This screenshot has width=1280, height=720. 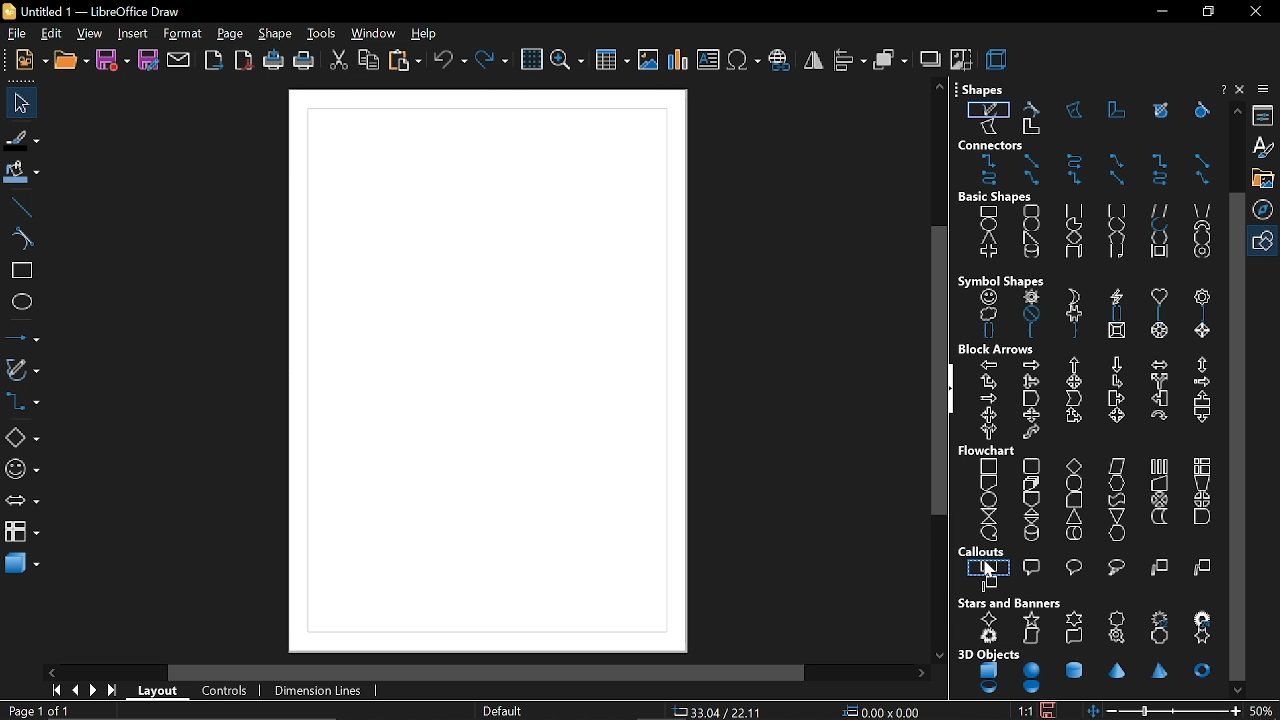 What do you see at coordinates (1118, 161) in the screenshot?
I see `line connector ends with arrow` at bounding box center [1118, 161].